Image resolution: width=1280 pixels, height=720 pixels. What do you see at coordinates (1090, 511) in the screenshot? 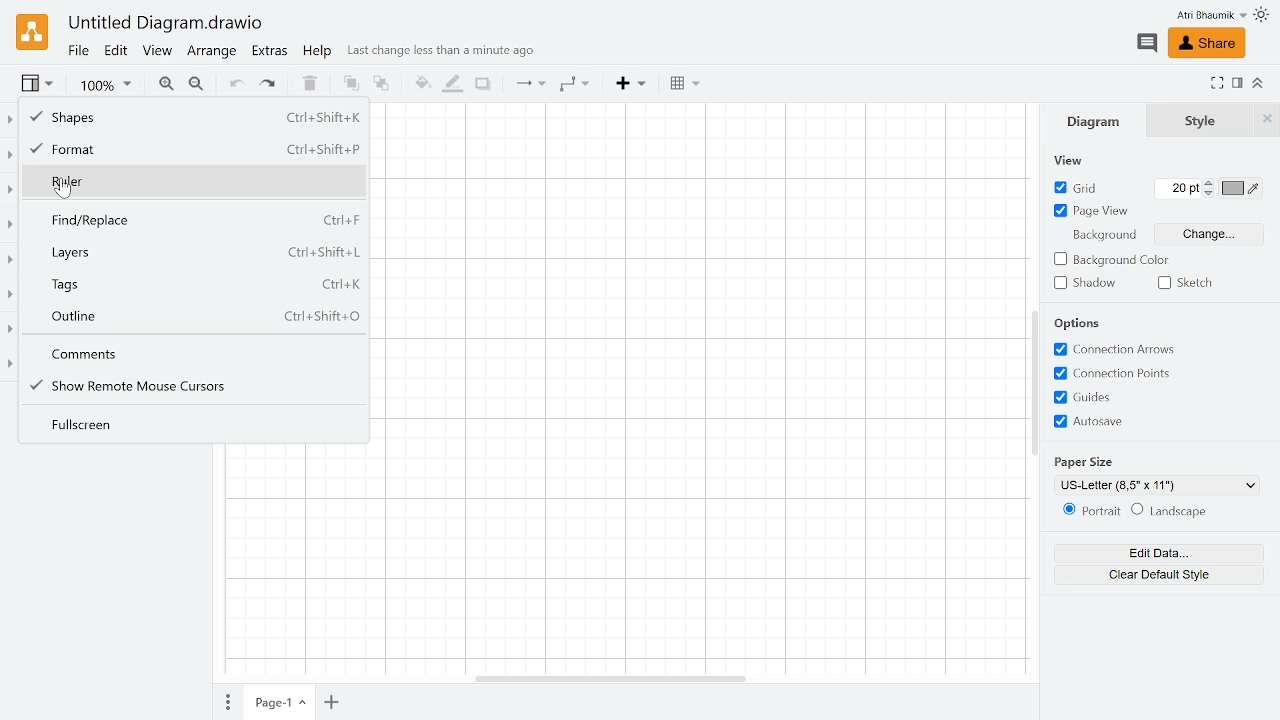
I see `Potrait` at bounding box center [1090, 511].